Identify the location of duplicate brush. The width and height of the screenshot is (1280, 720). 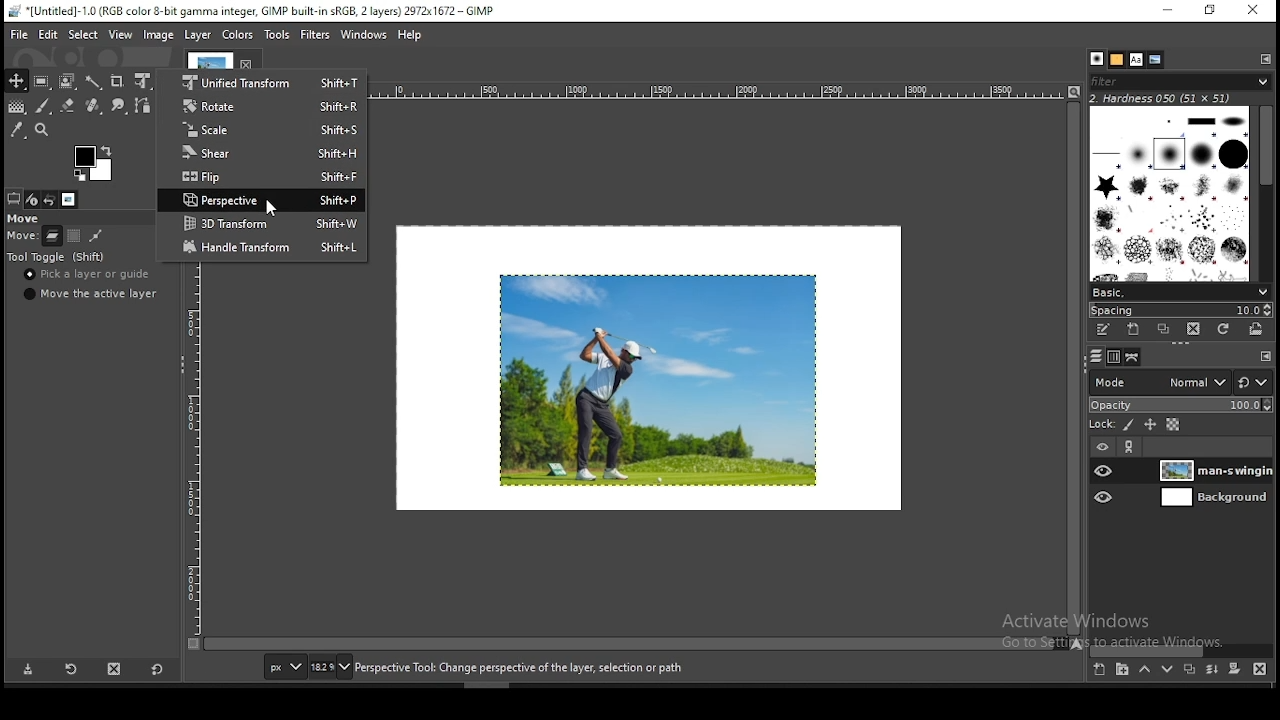
(1163, 330).